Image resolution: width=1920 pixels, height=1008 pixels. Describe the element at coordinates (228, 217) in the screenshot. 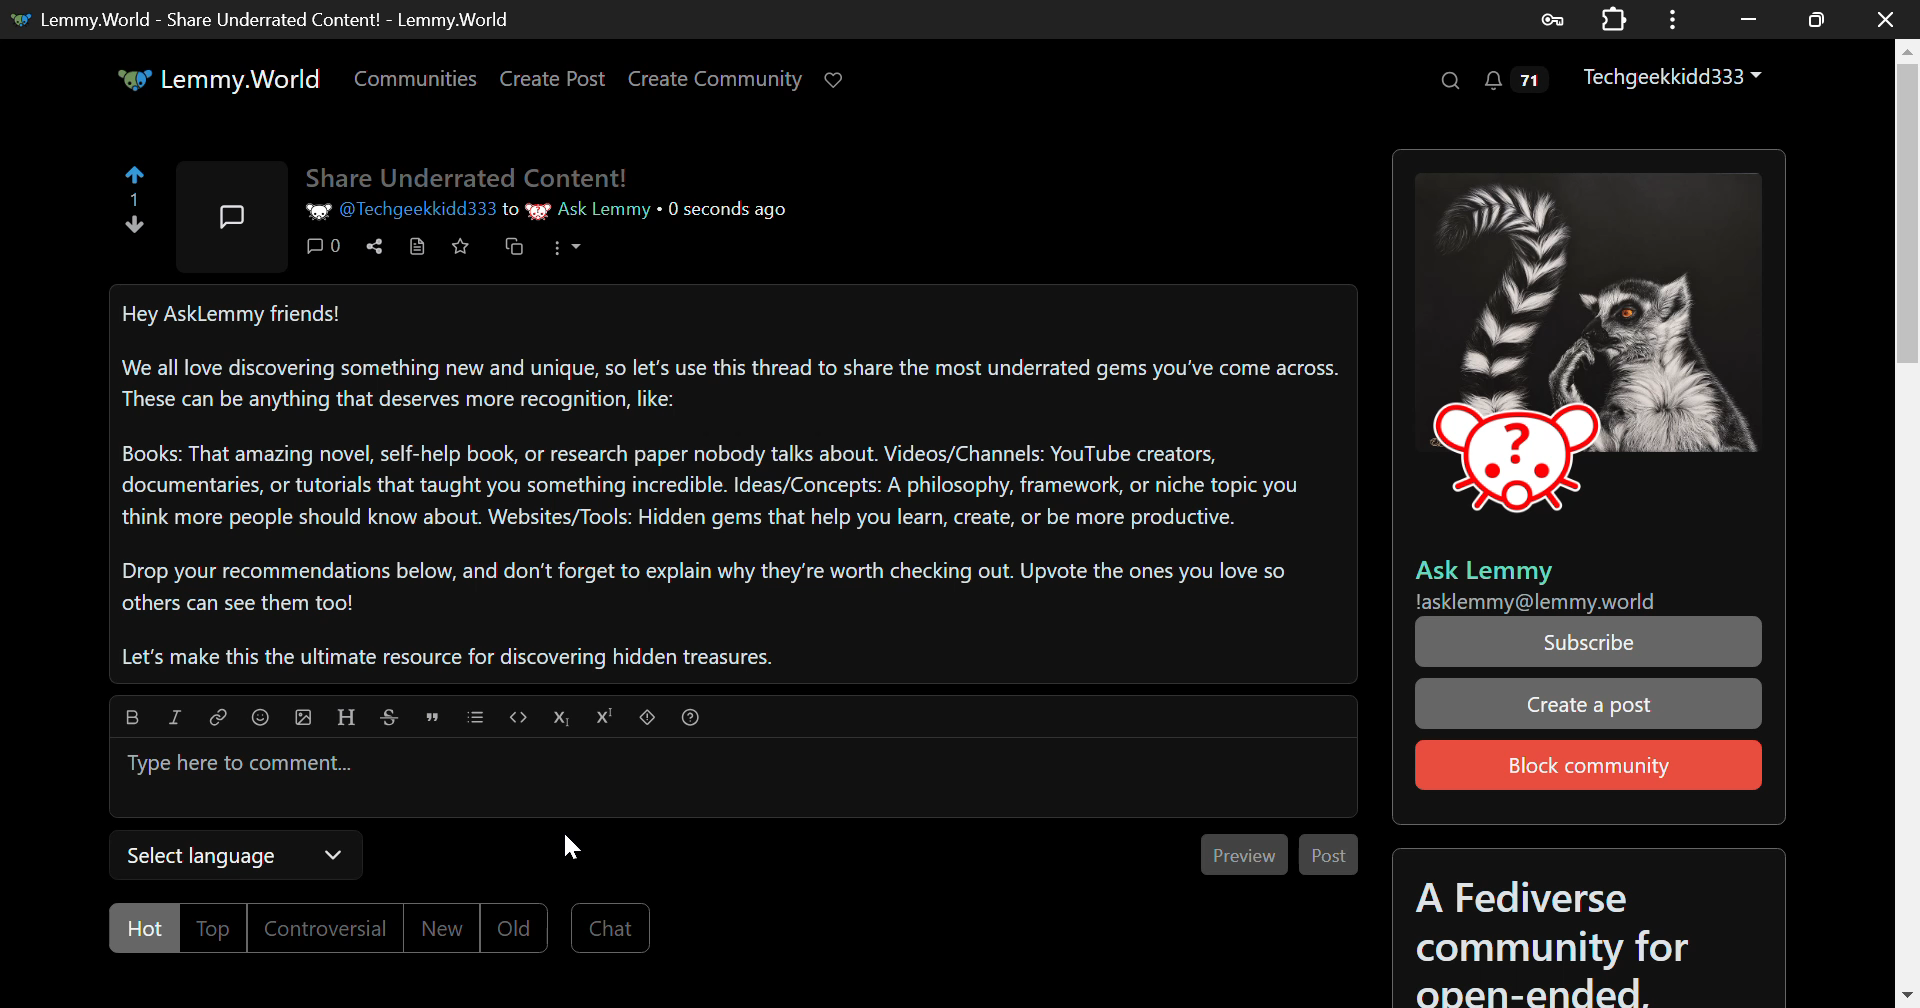

I see `Community Post Icon` at that location.